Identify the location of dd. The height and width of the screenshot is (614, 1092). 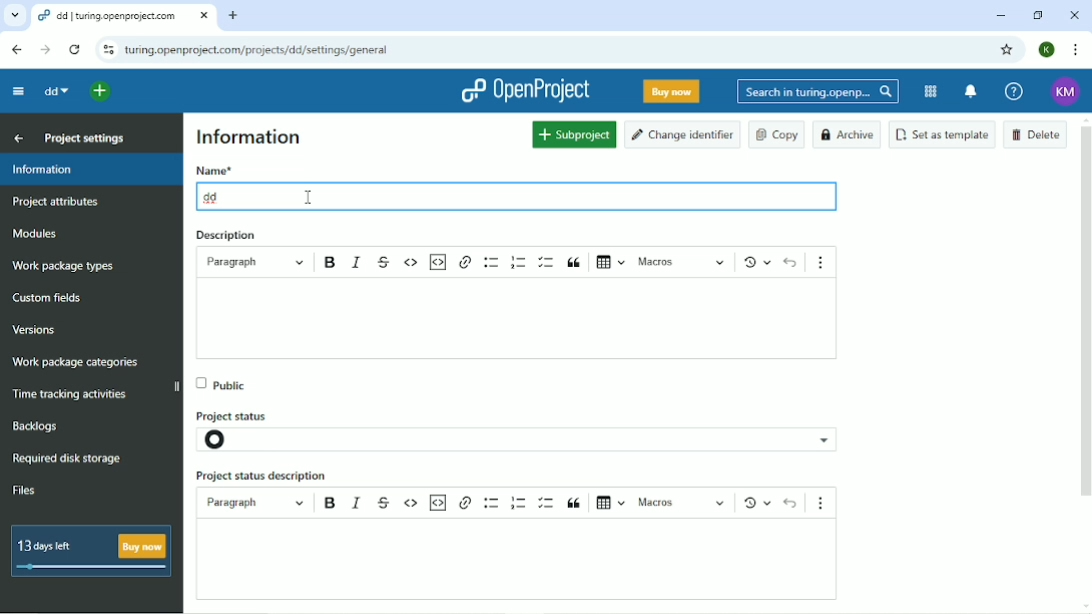
(55, 91).